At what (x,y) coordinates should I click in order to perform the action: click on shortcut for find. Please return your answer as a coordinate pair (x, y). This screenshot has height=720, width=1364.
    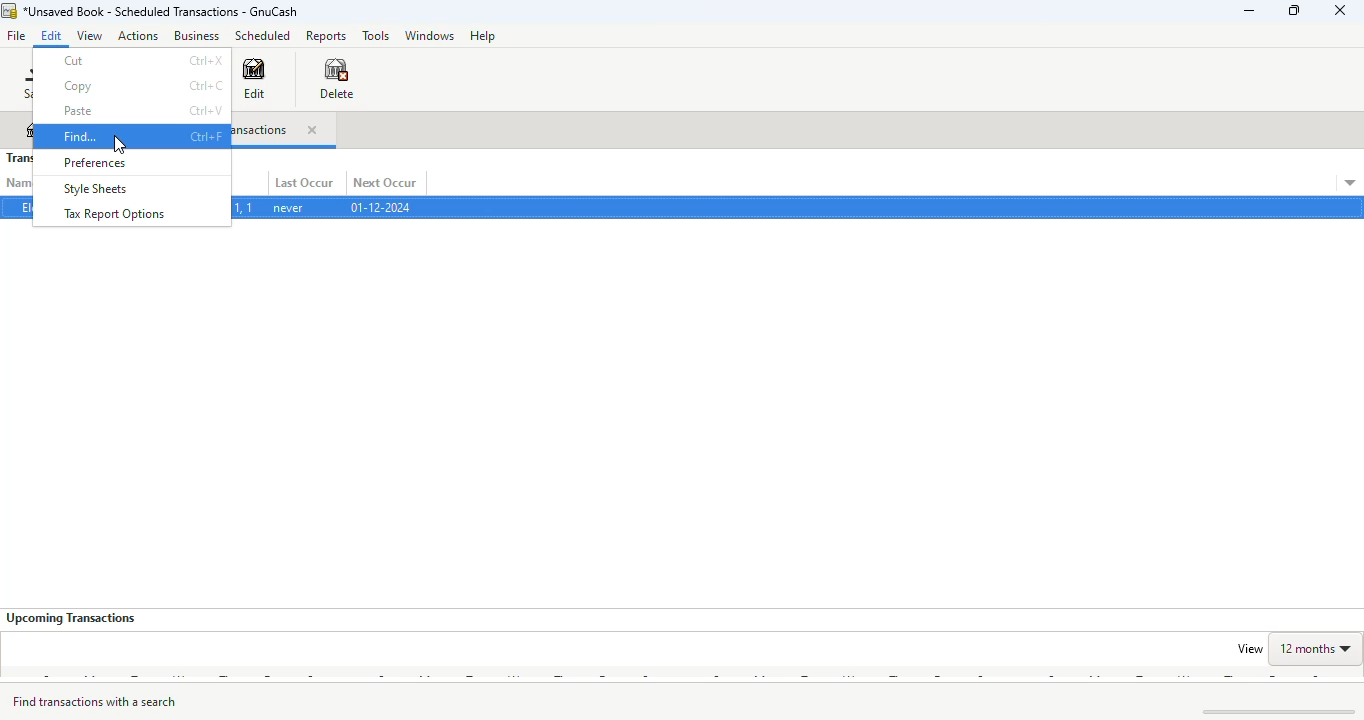
    Looking at the image, I should click on (205, 136).